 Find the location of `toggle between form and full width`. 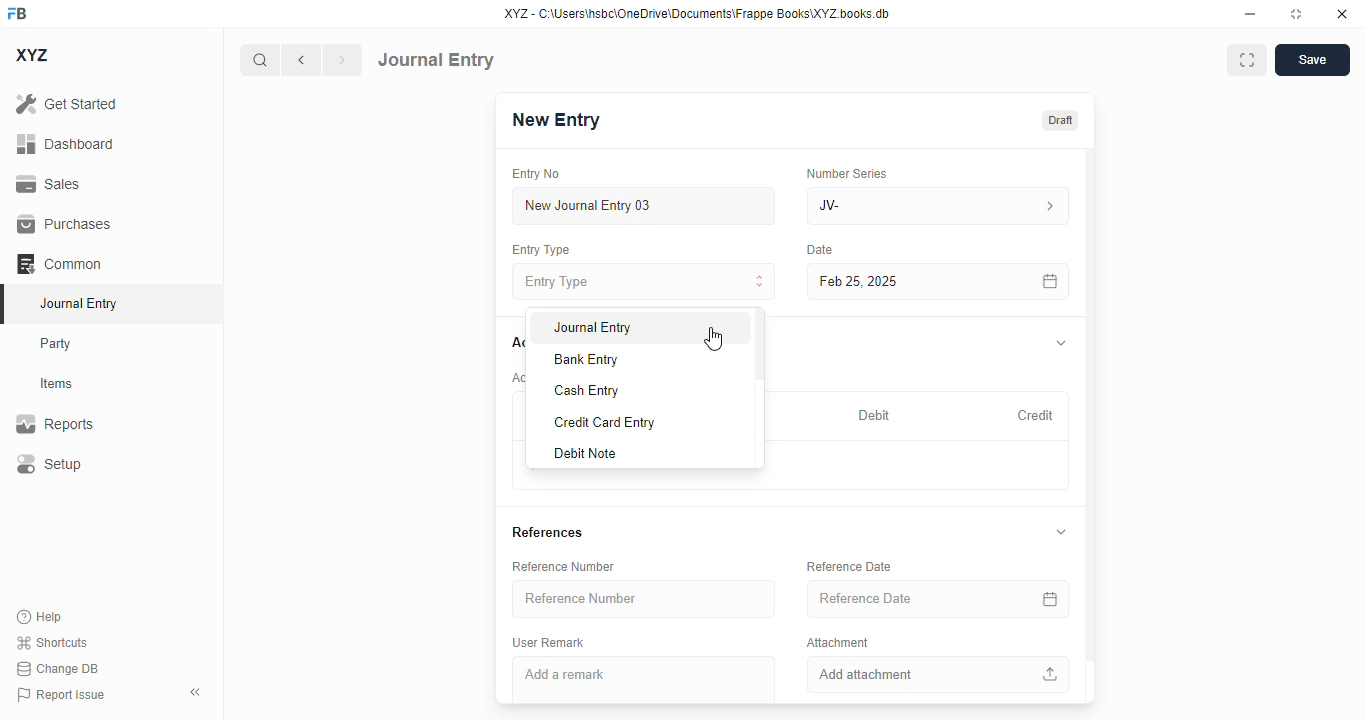

toggle between form and full width is located at coordinates (1248, 60).